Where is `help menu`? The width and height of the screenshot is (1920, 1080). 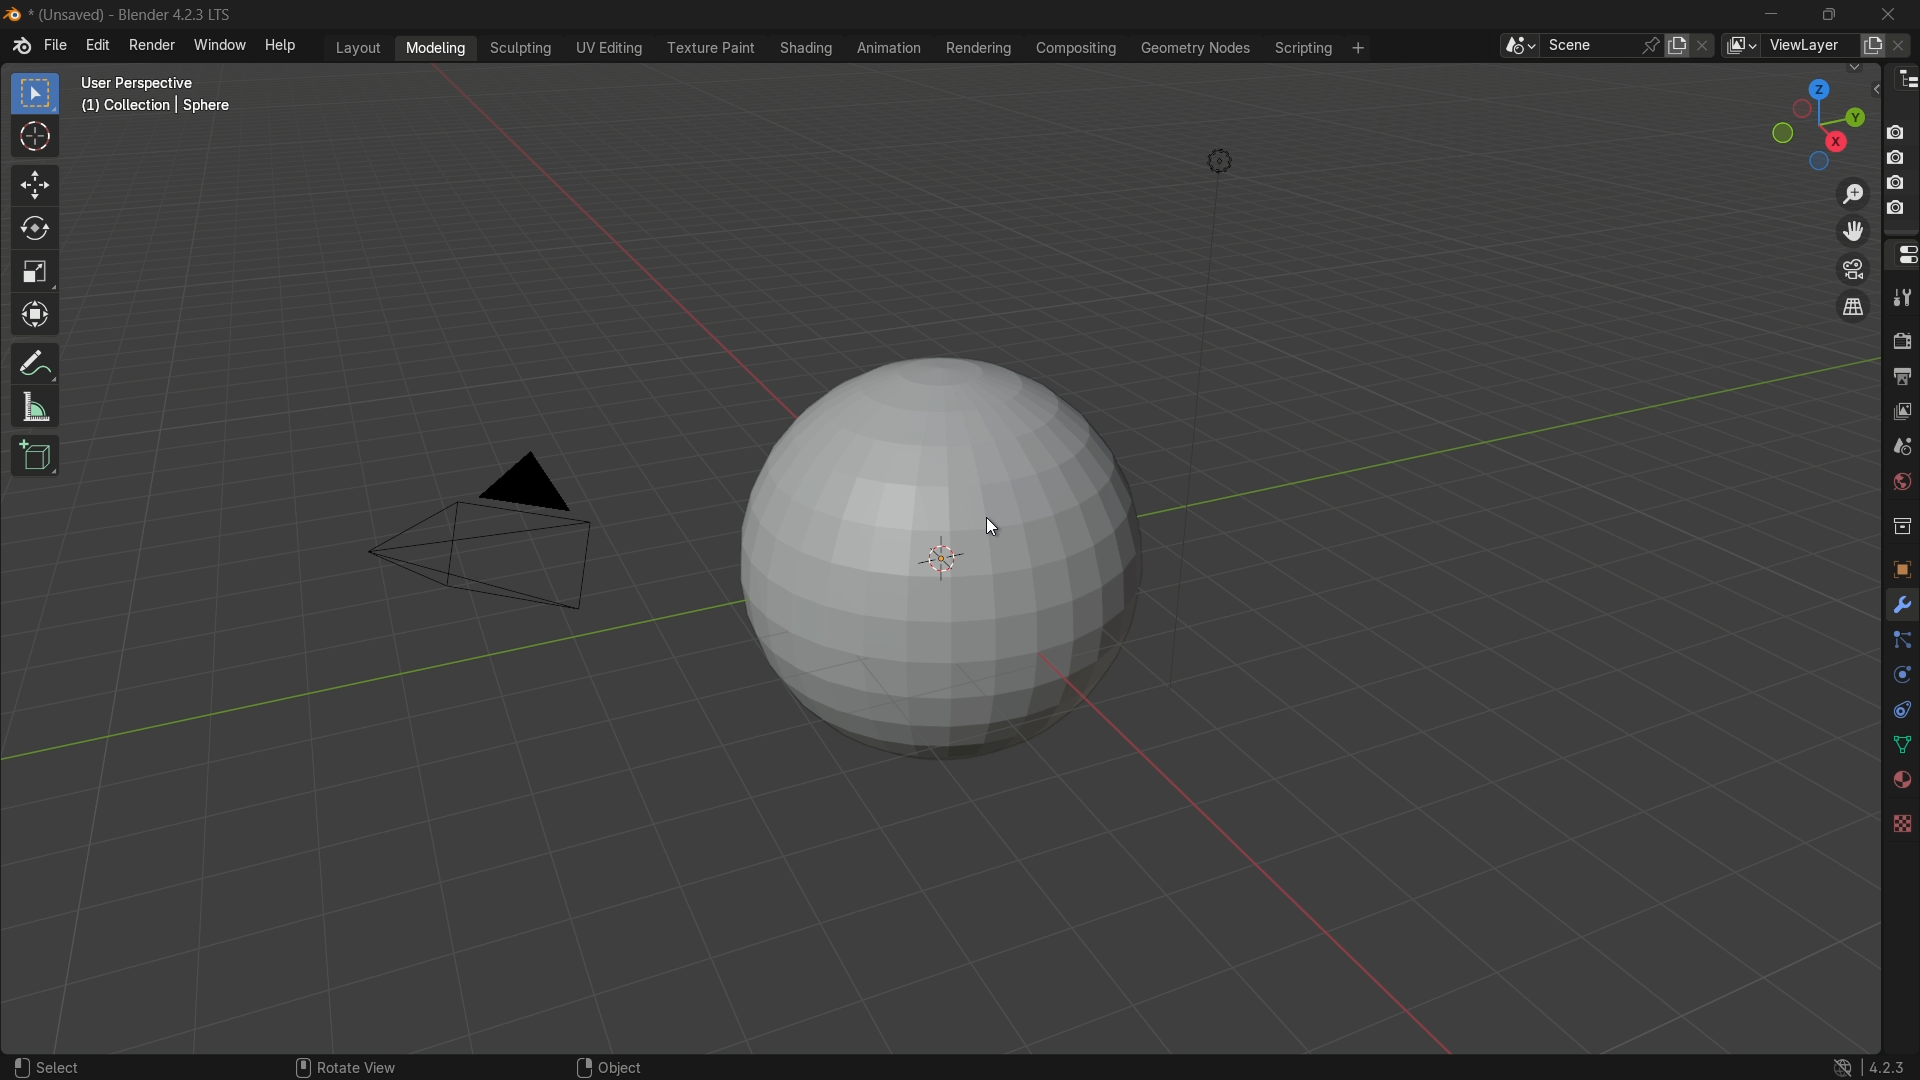
help menu is located at coordinates (283, 48).